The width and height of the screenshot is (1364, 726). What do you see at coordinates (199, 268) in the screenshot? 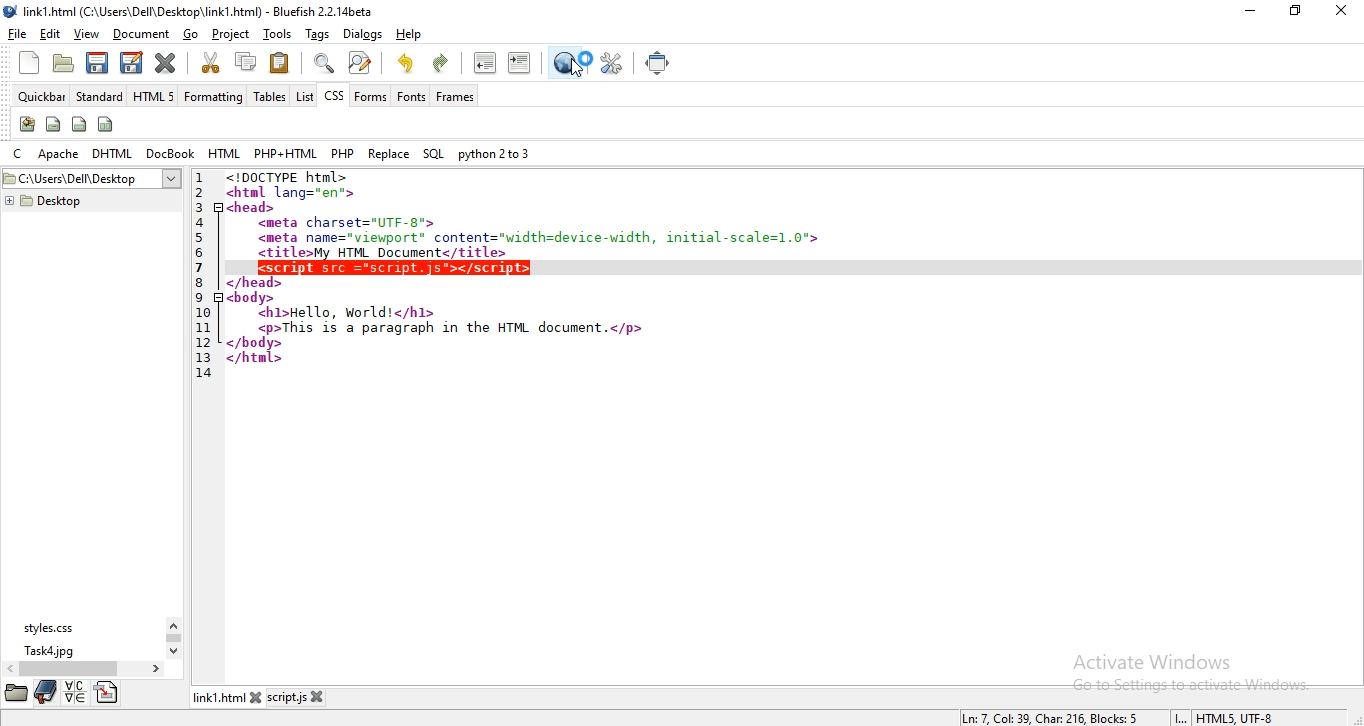
I see `7` at bounding box center [199, 268].